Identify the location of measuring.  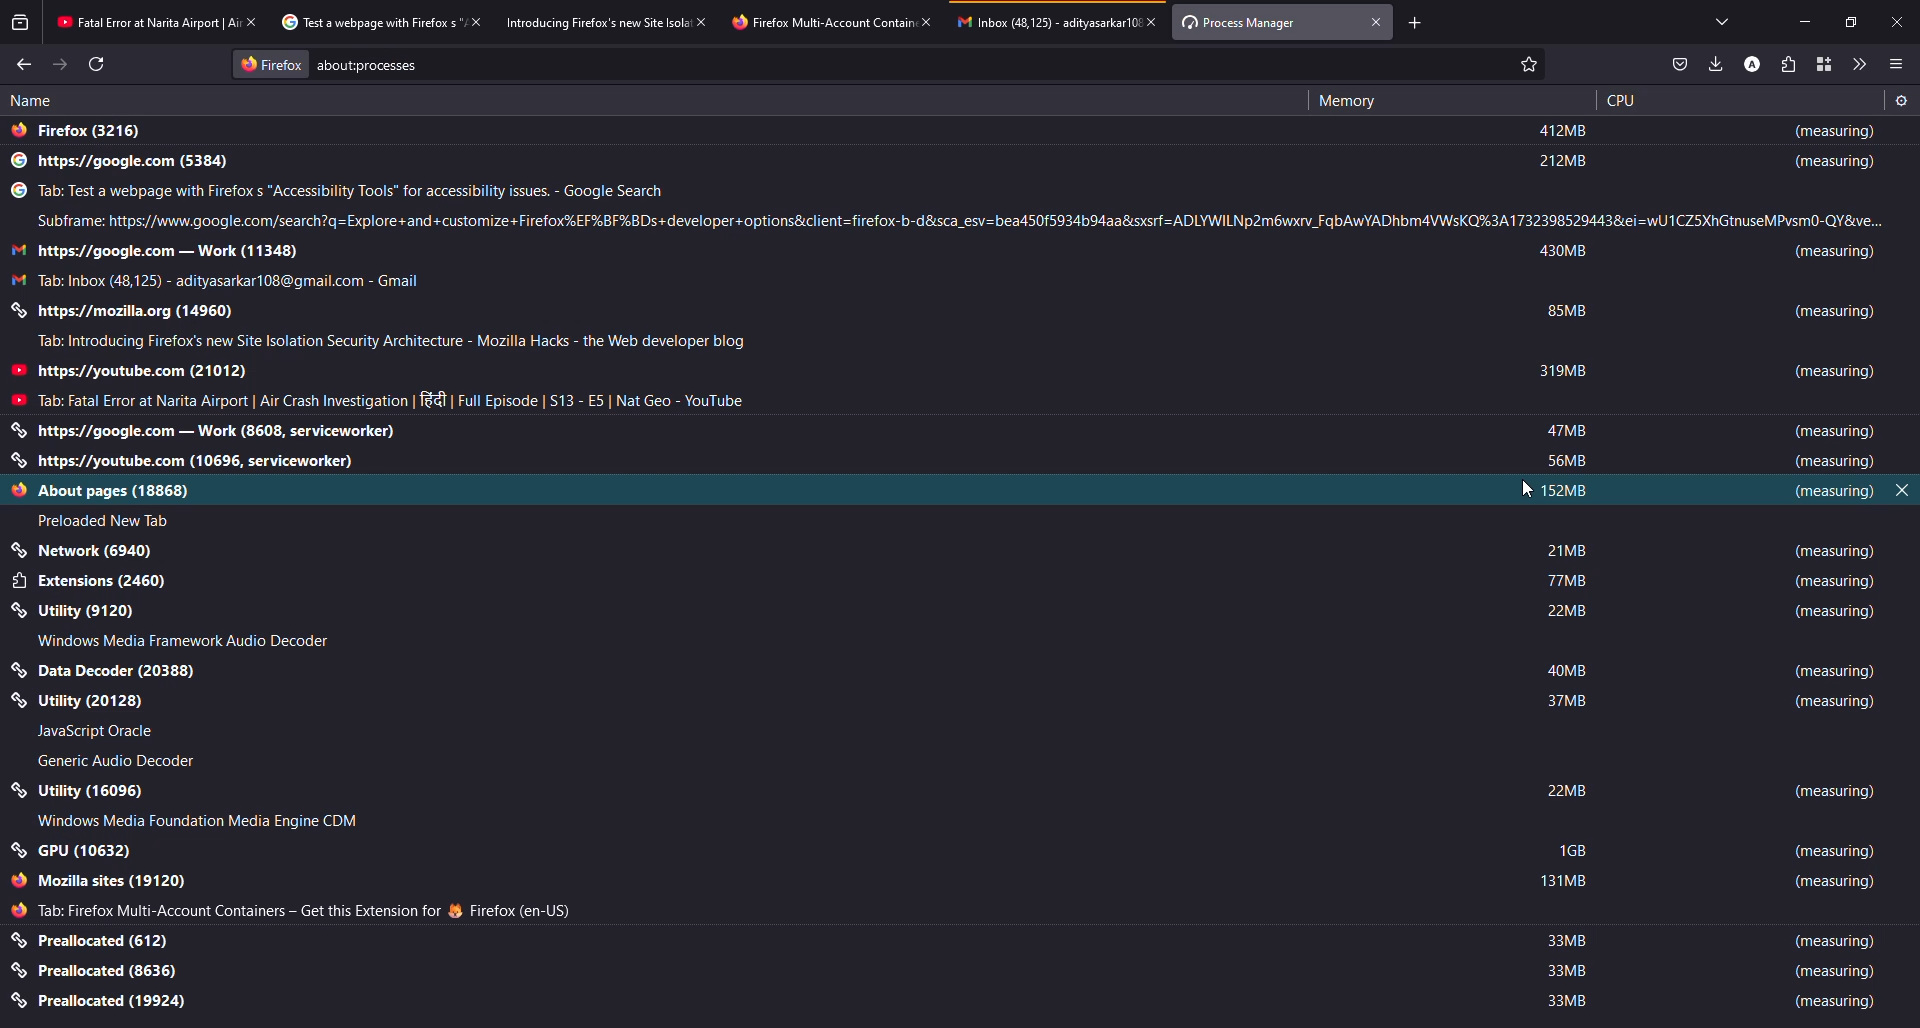
(1830, 253).